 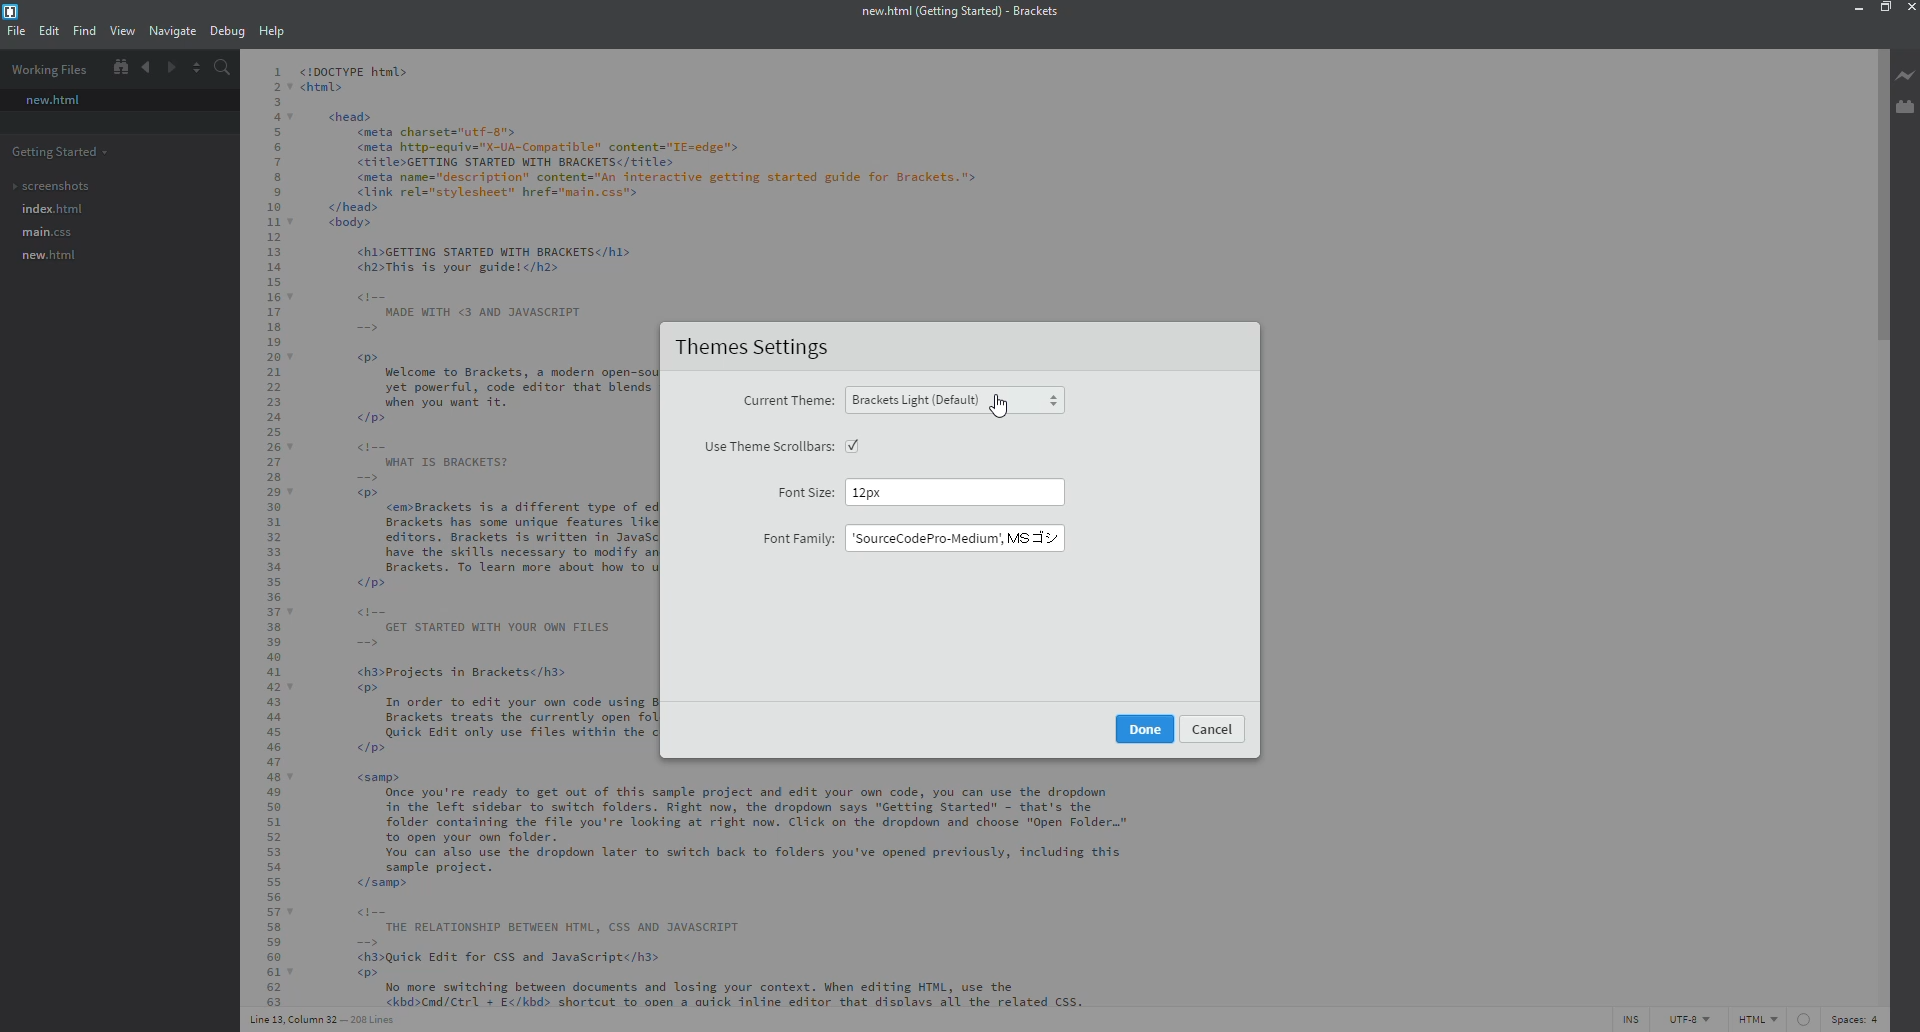 I want to click on find, so click(x=83, y=30).